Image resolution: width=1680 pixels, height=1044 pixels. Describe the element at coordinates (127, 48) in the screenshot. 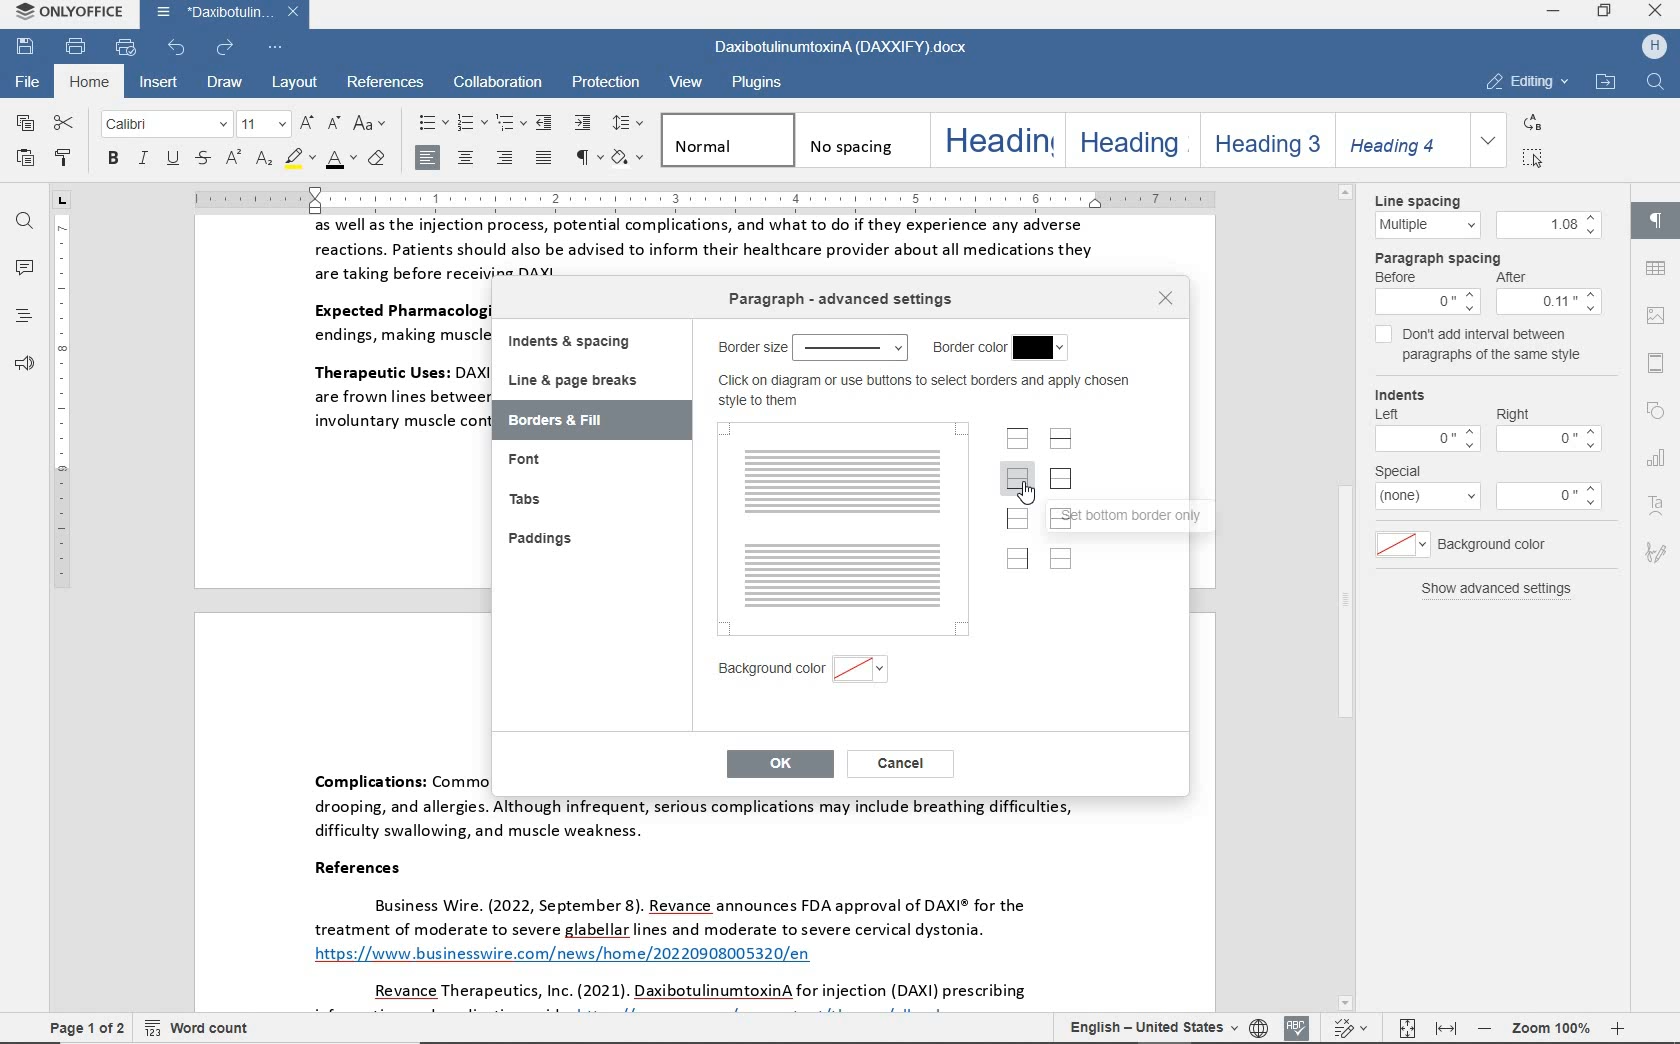

I see `quick print` at that location.